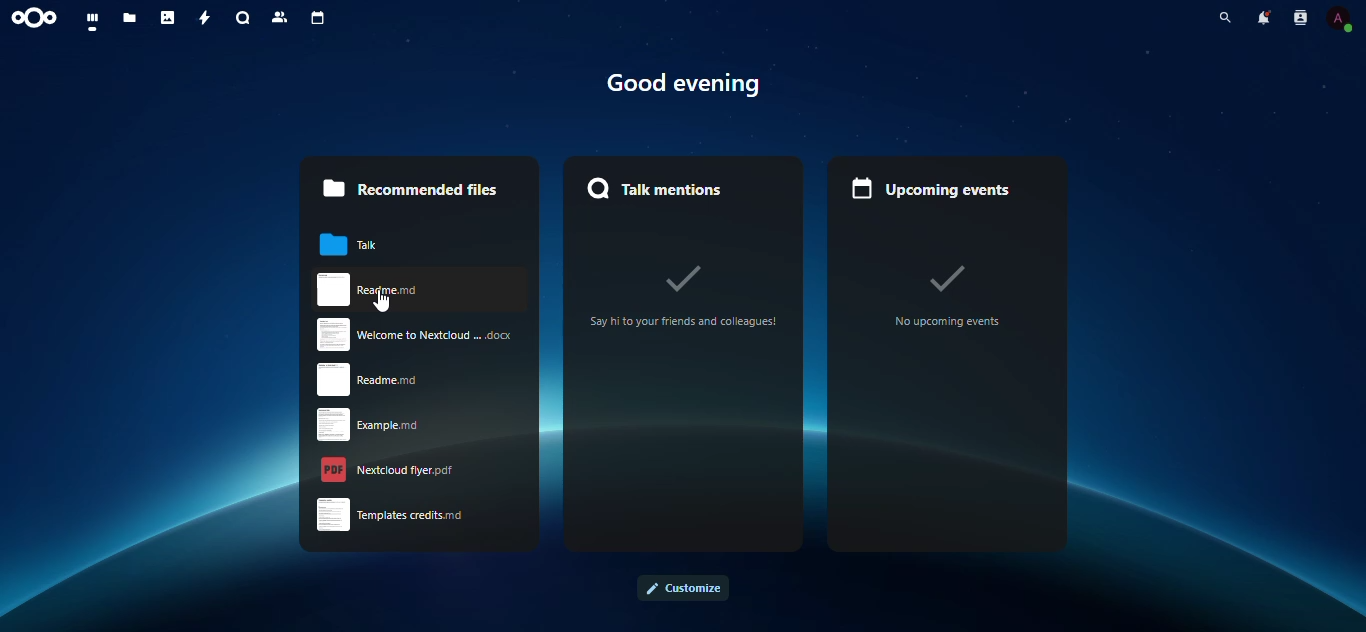  I want to click on Templates credits.md, so click(390, 515).